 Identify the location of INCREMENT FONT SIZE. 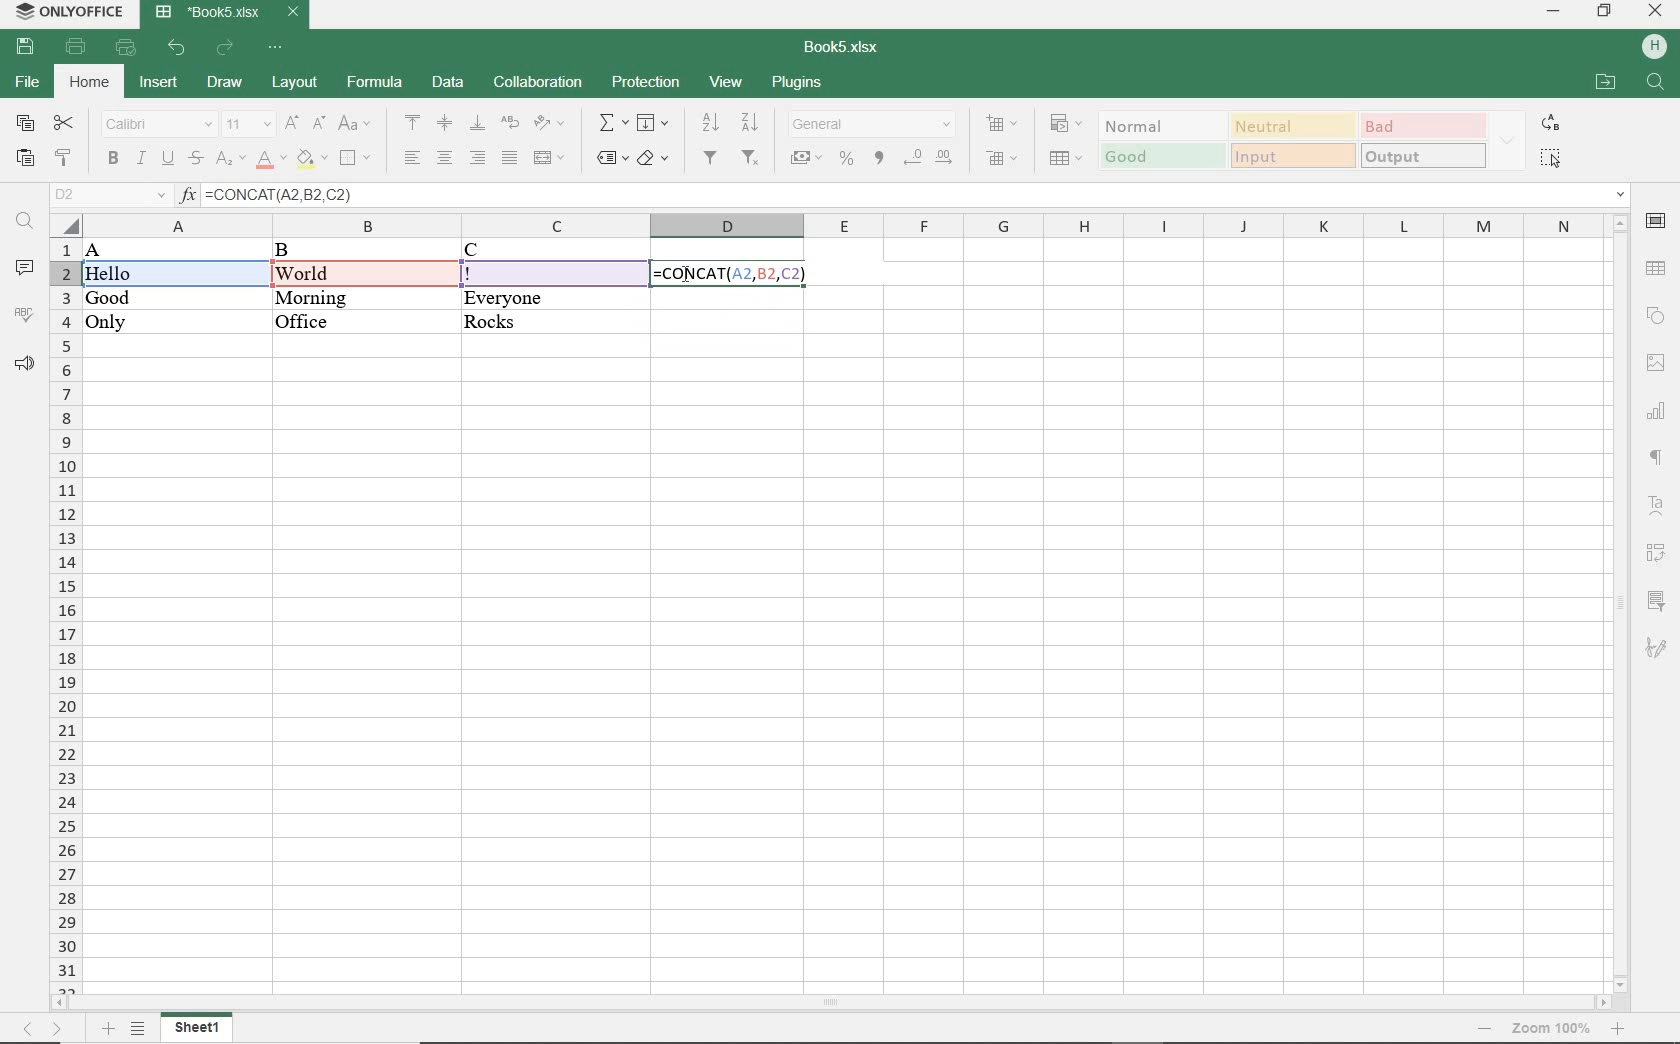
(293, 125).